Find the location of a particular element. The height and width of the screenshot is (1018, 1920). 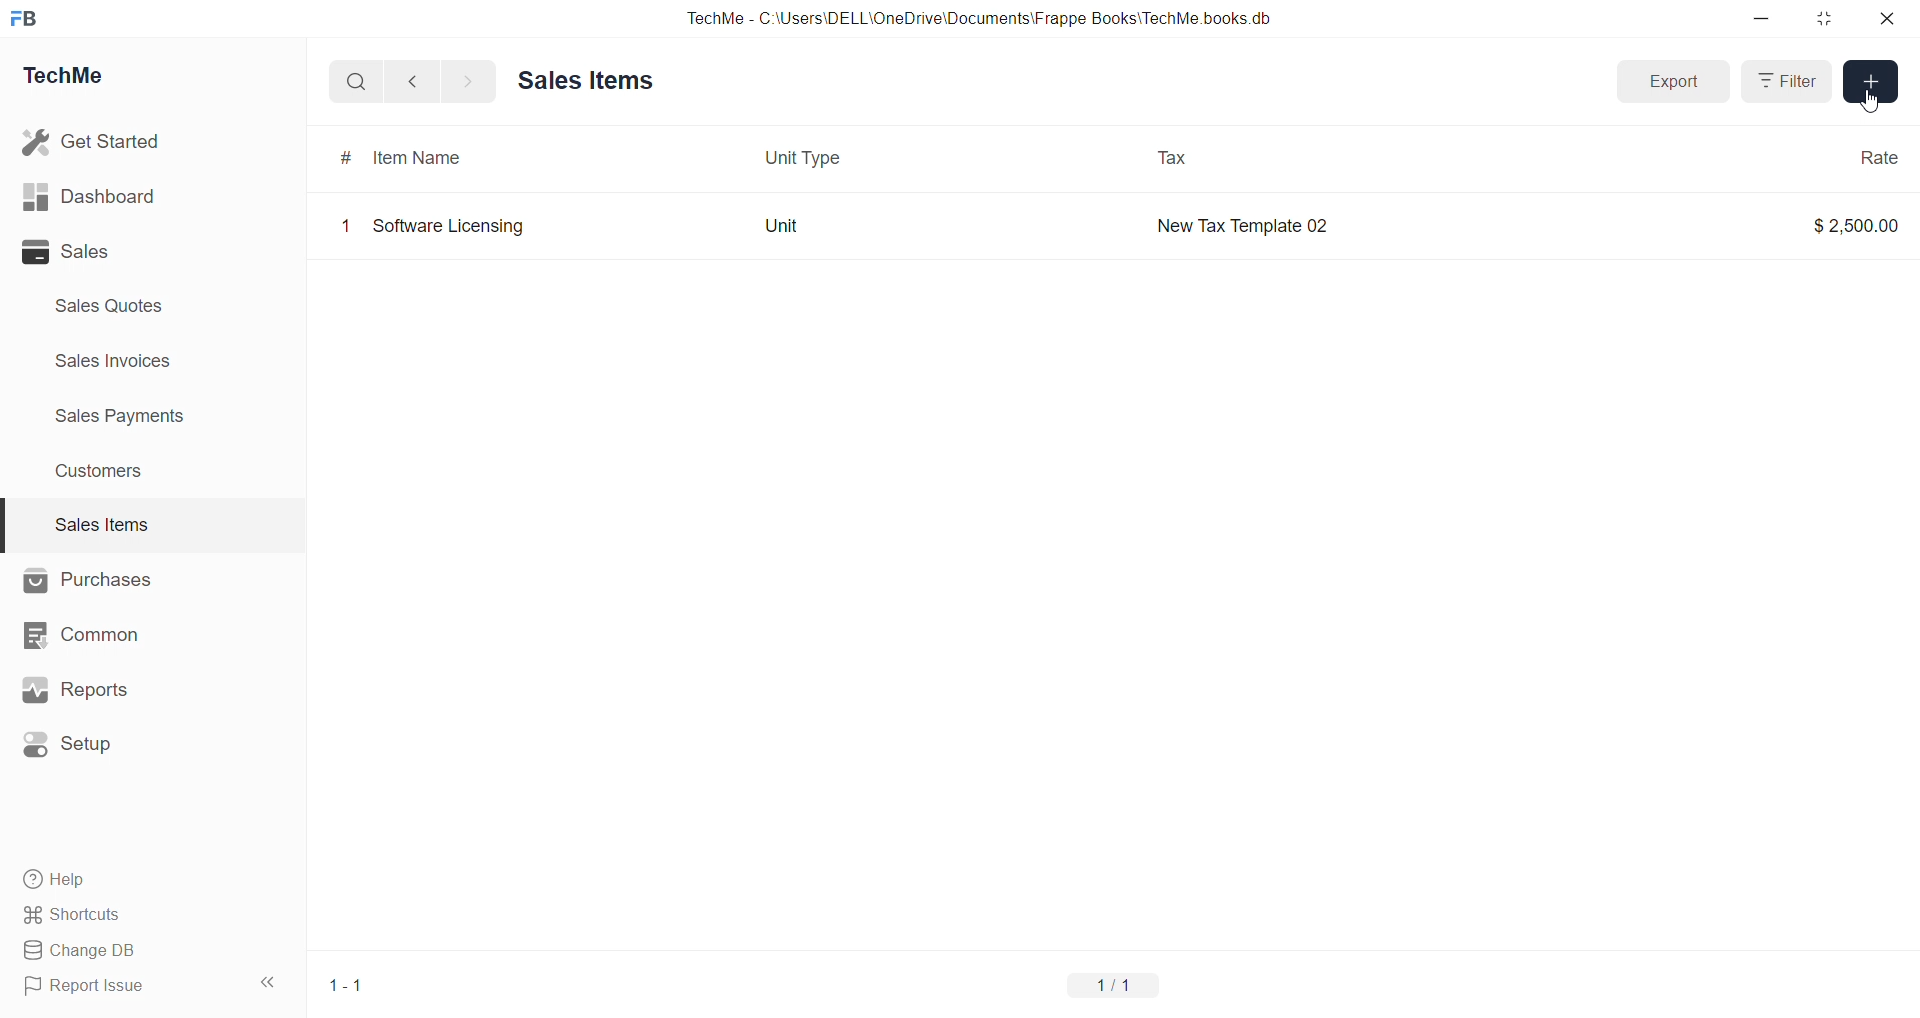

Sales is located at coordinates (68, 253).